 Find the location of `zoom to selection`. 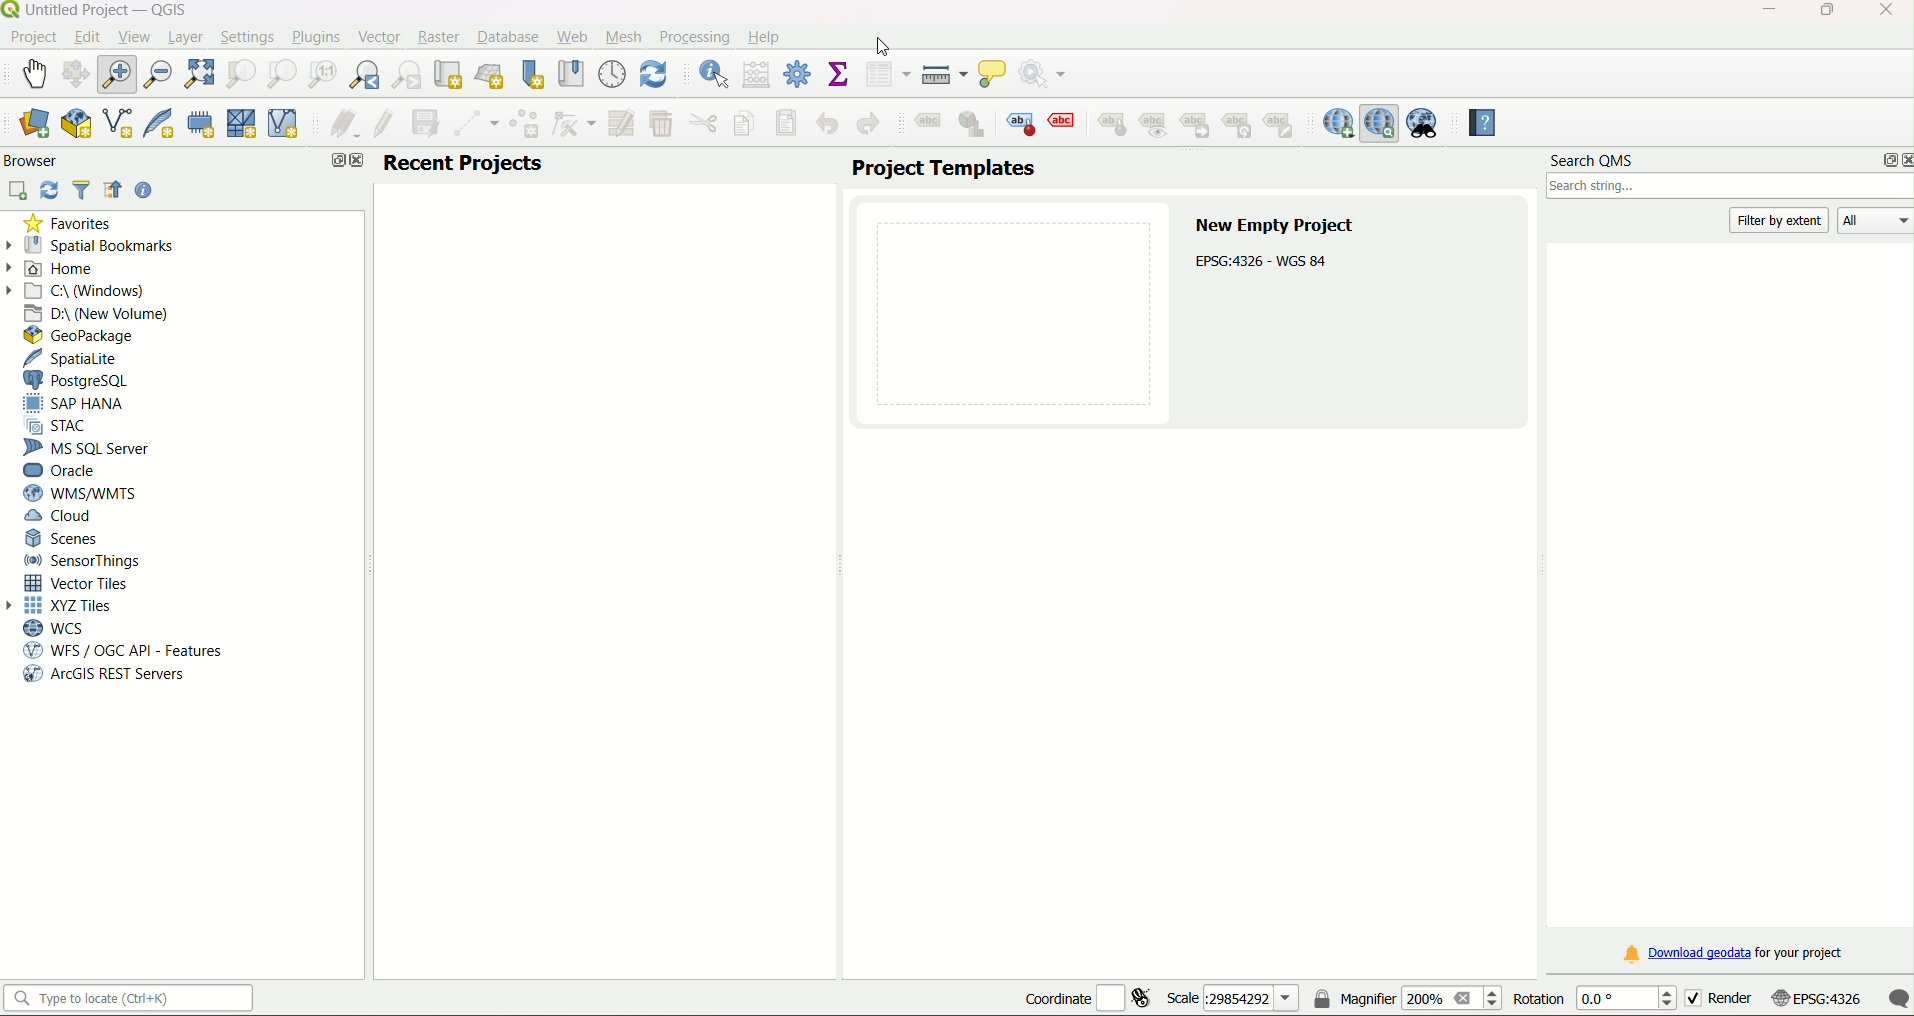

zoom to selection is located at coordinates (242, 73).